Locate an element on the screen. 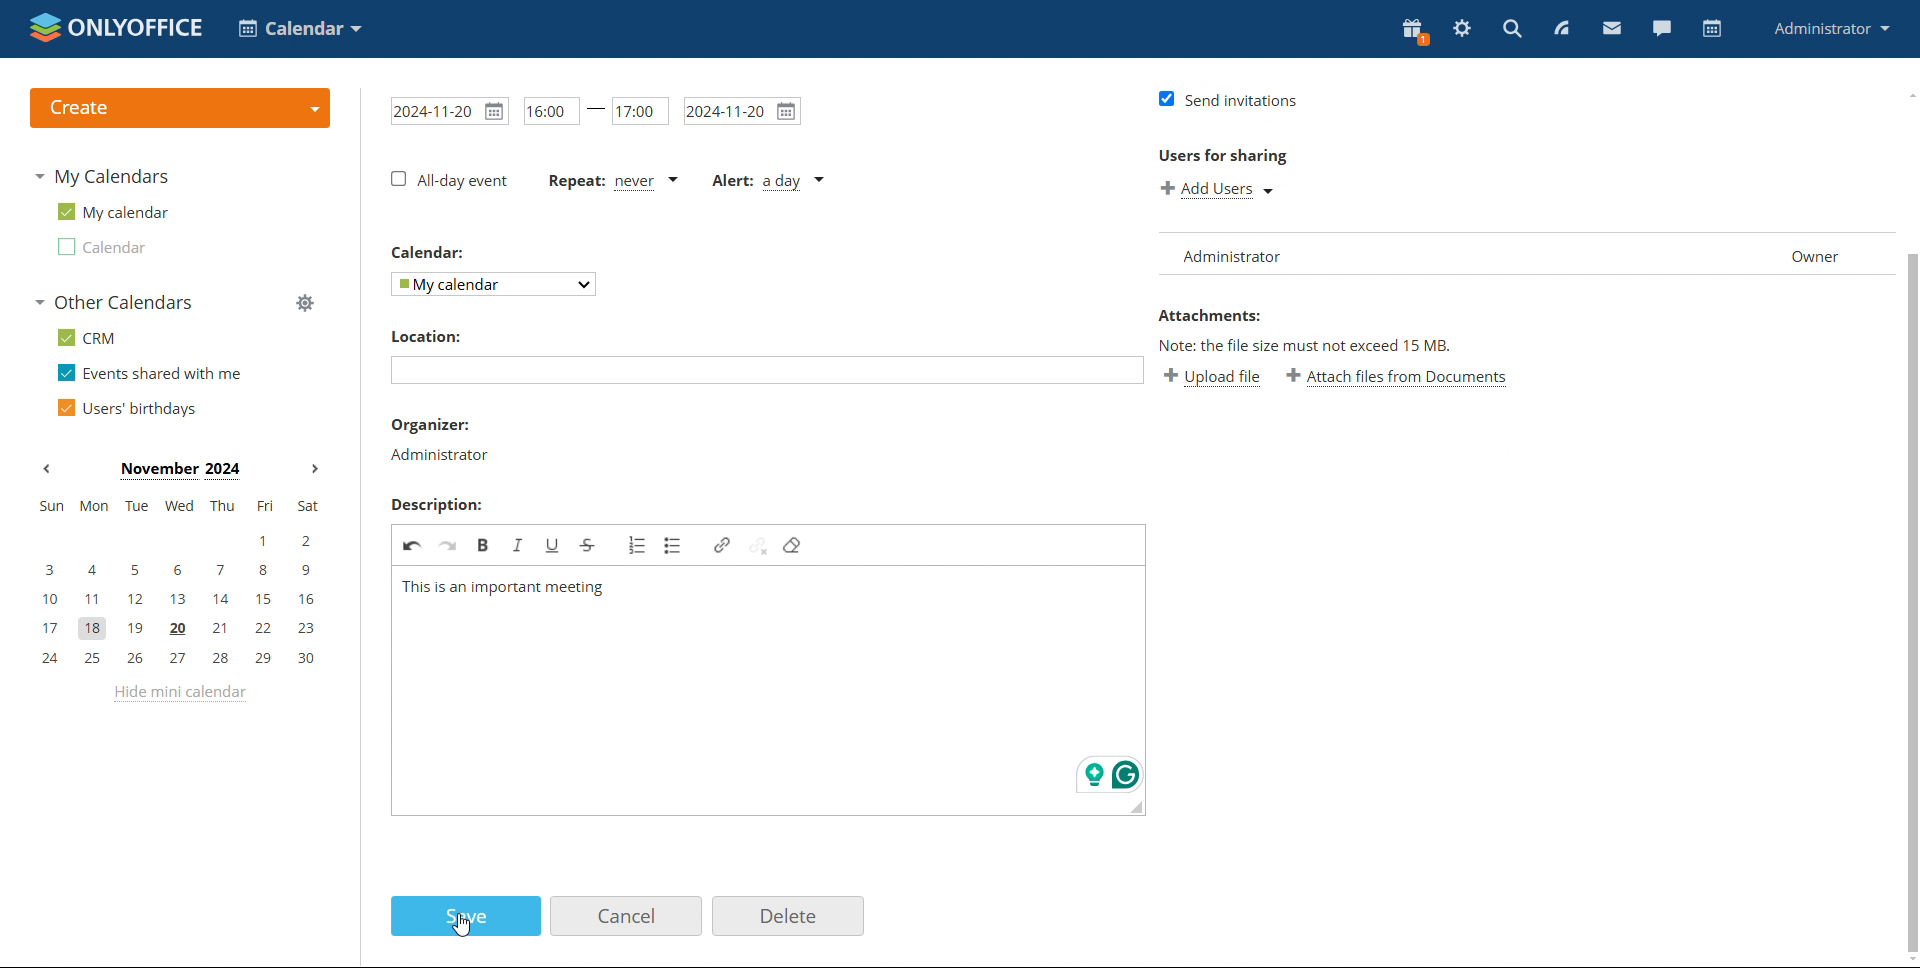 This screenshot has width=1920, height=968. add users is located at coordinates (1213, 190).